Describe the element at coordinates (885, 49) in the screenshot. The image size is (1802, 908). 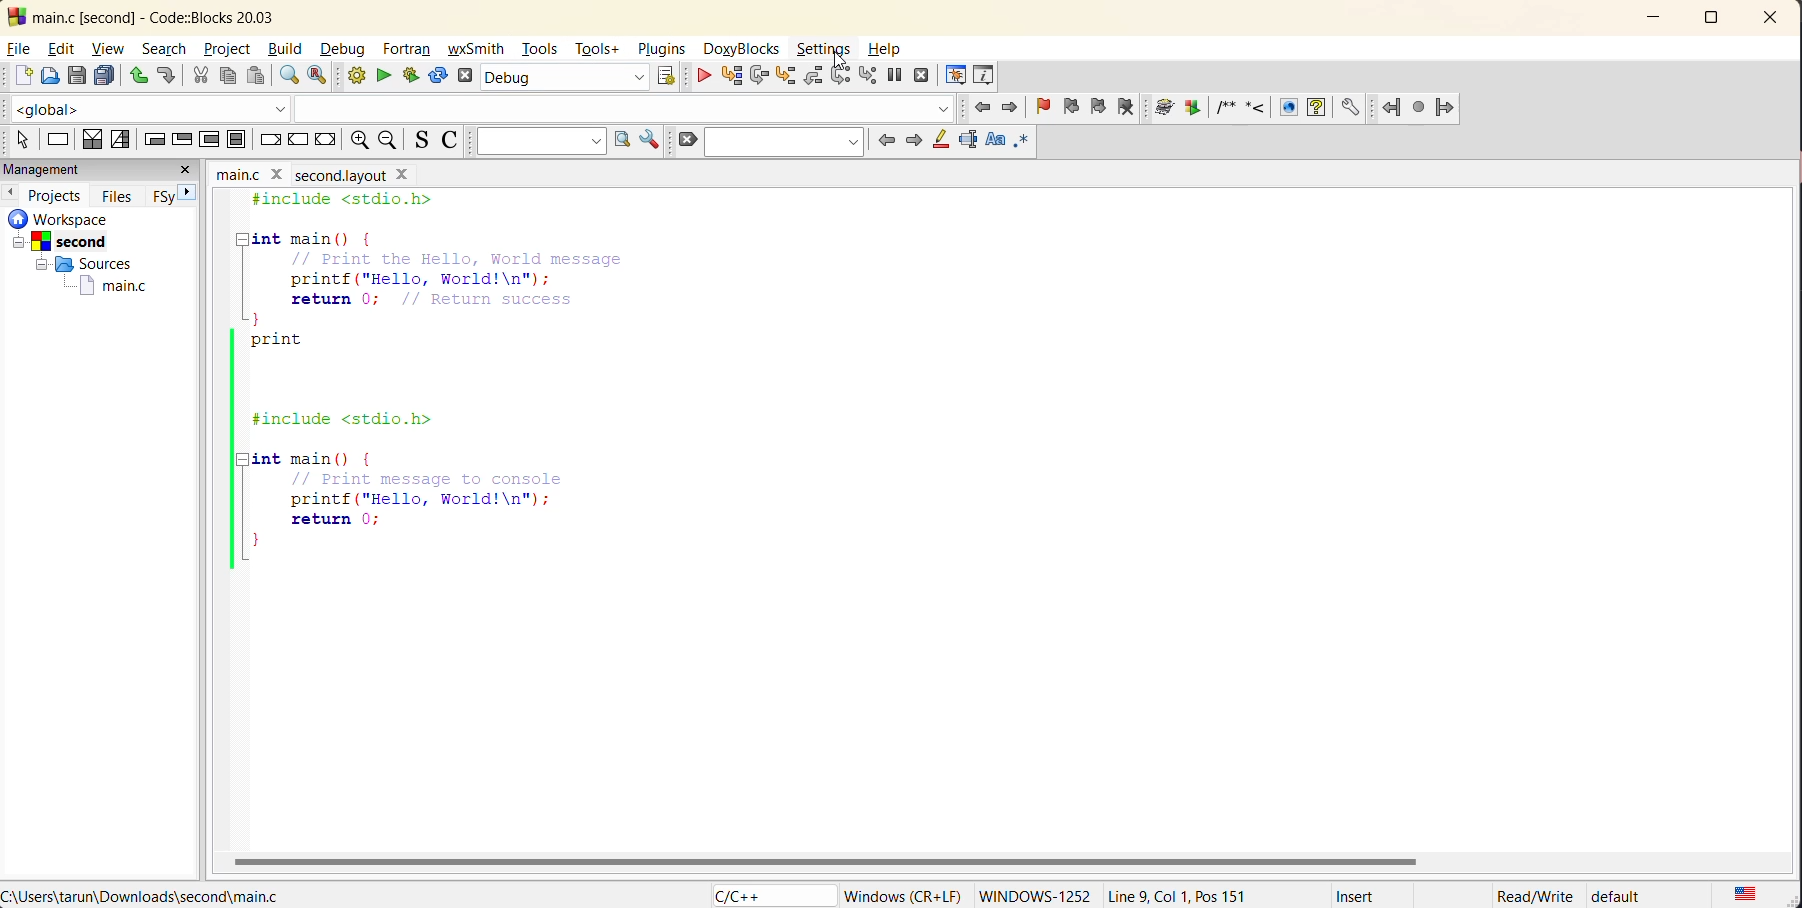
I see `help` at that location.